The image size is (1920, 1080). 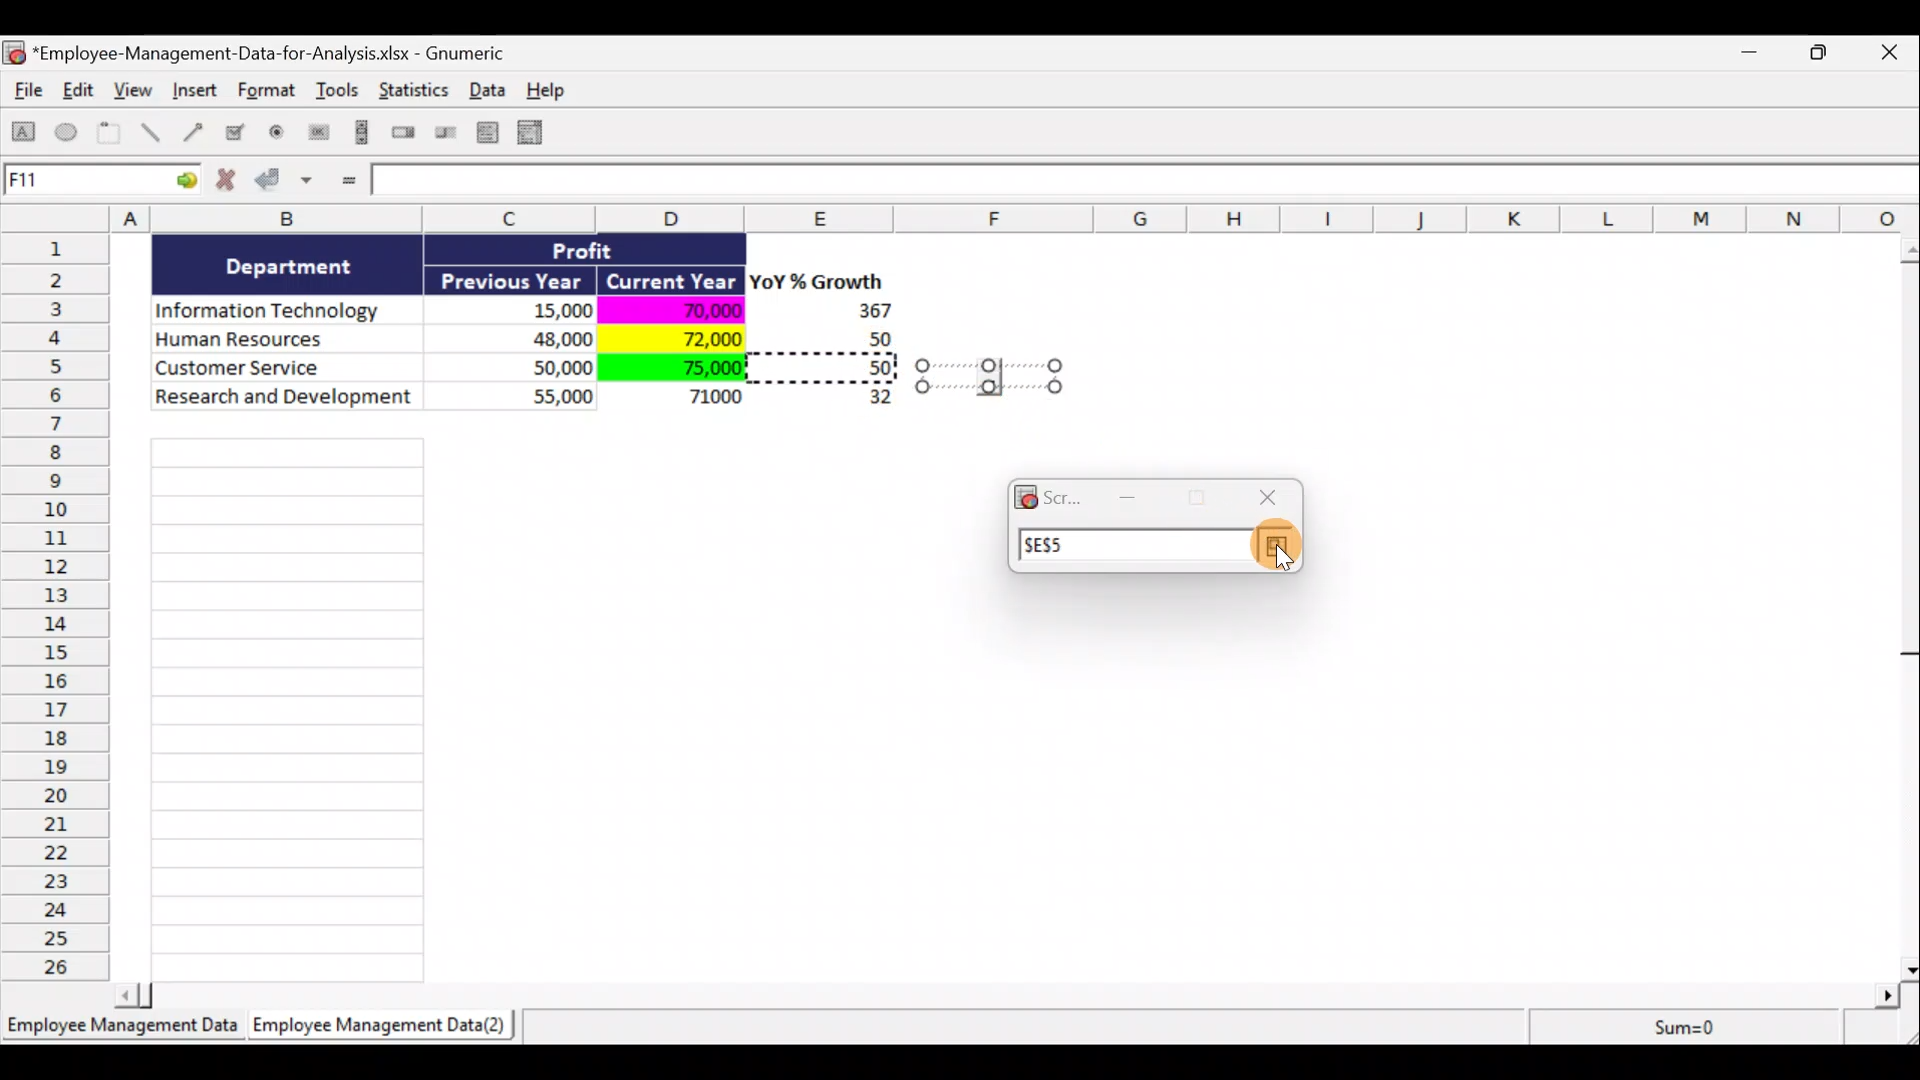 What do you see at coordinates (1197, 498) in the screenshot?
I see `maximize` at bounding box center [1197, 498].